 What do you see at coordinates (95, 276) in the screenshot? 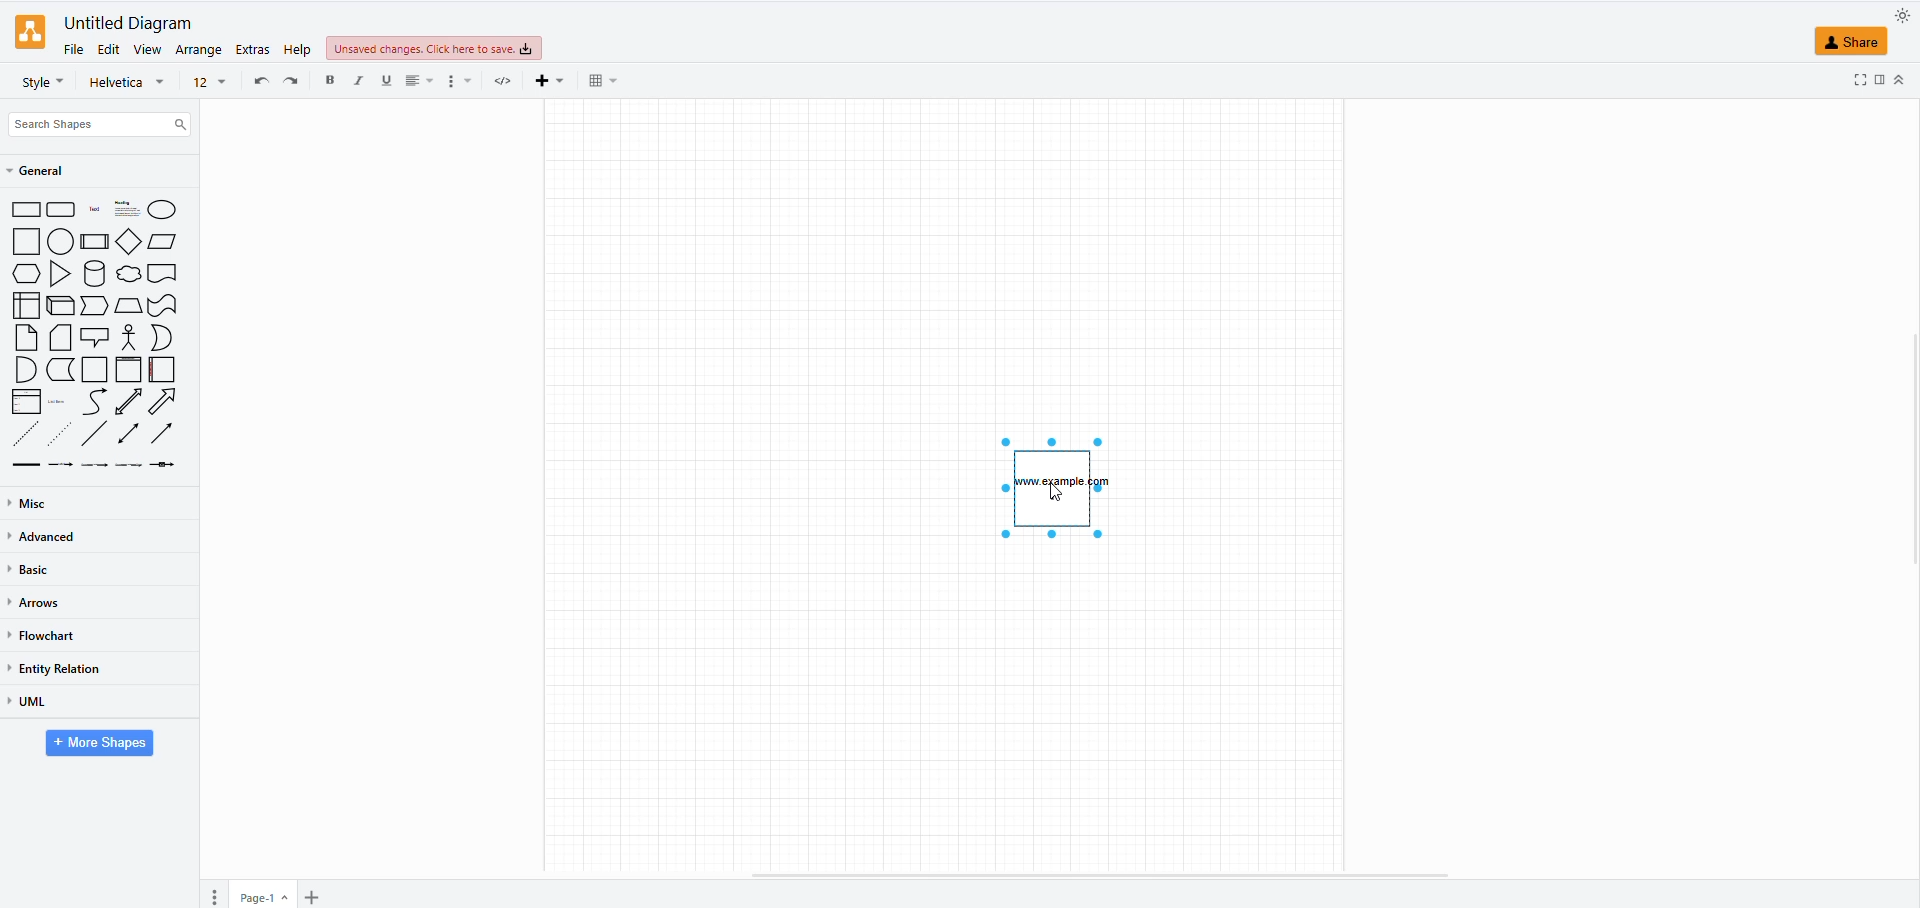
I see `cylinder` at bounding box center [95, 276].